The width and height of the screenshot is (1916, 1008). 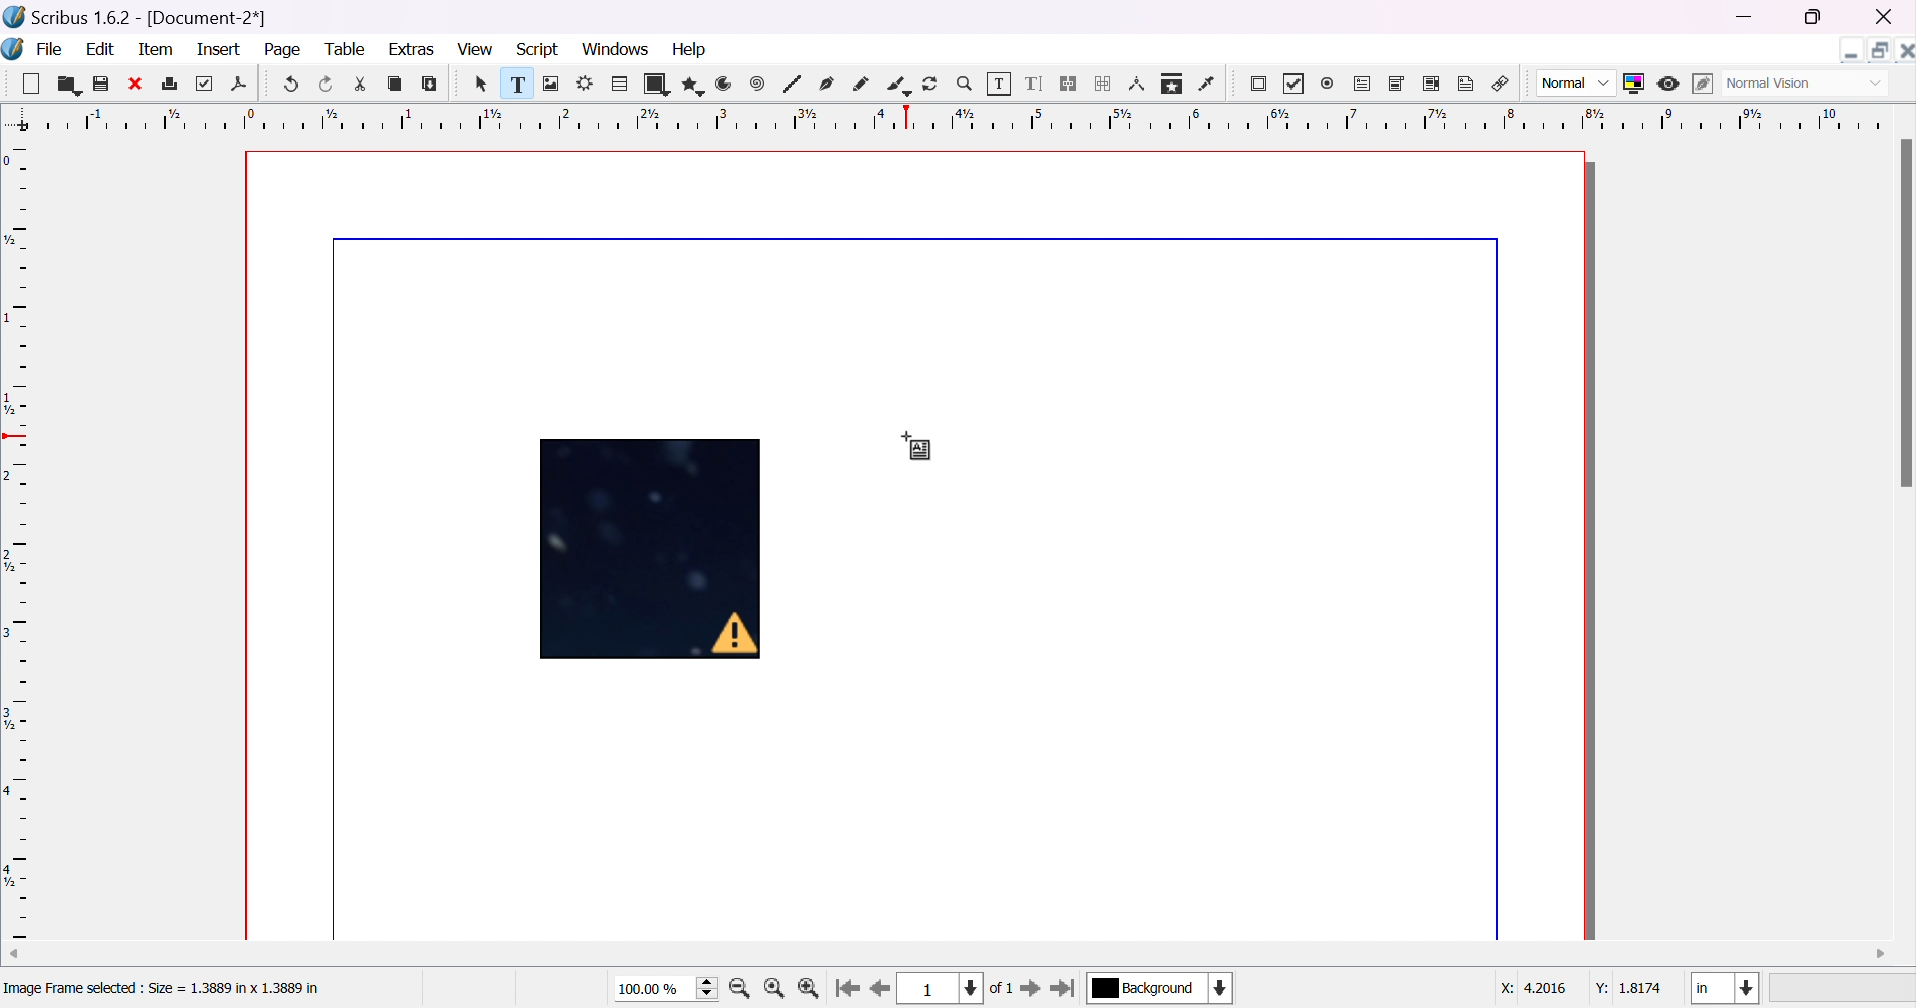 I want to click on normal vision, so click(x=1804, y=84).